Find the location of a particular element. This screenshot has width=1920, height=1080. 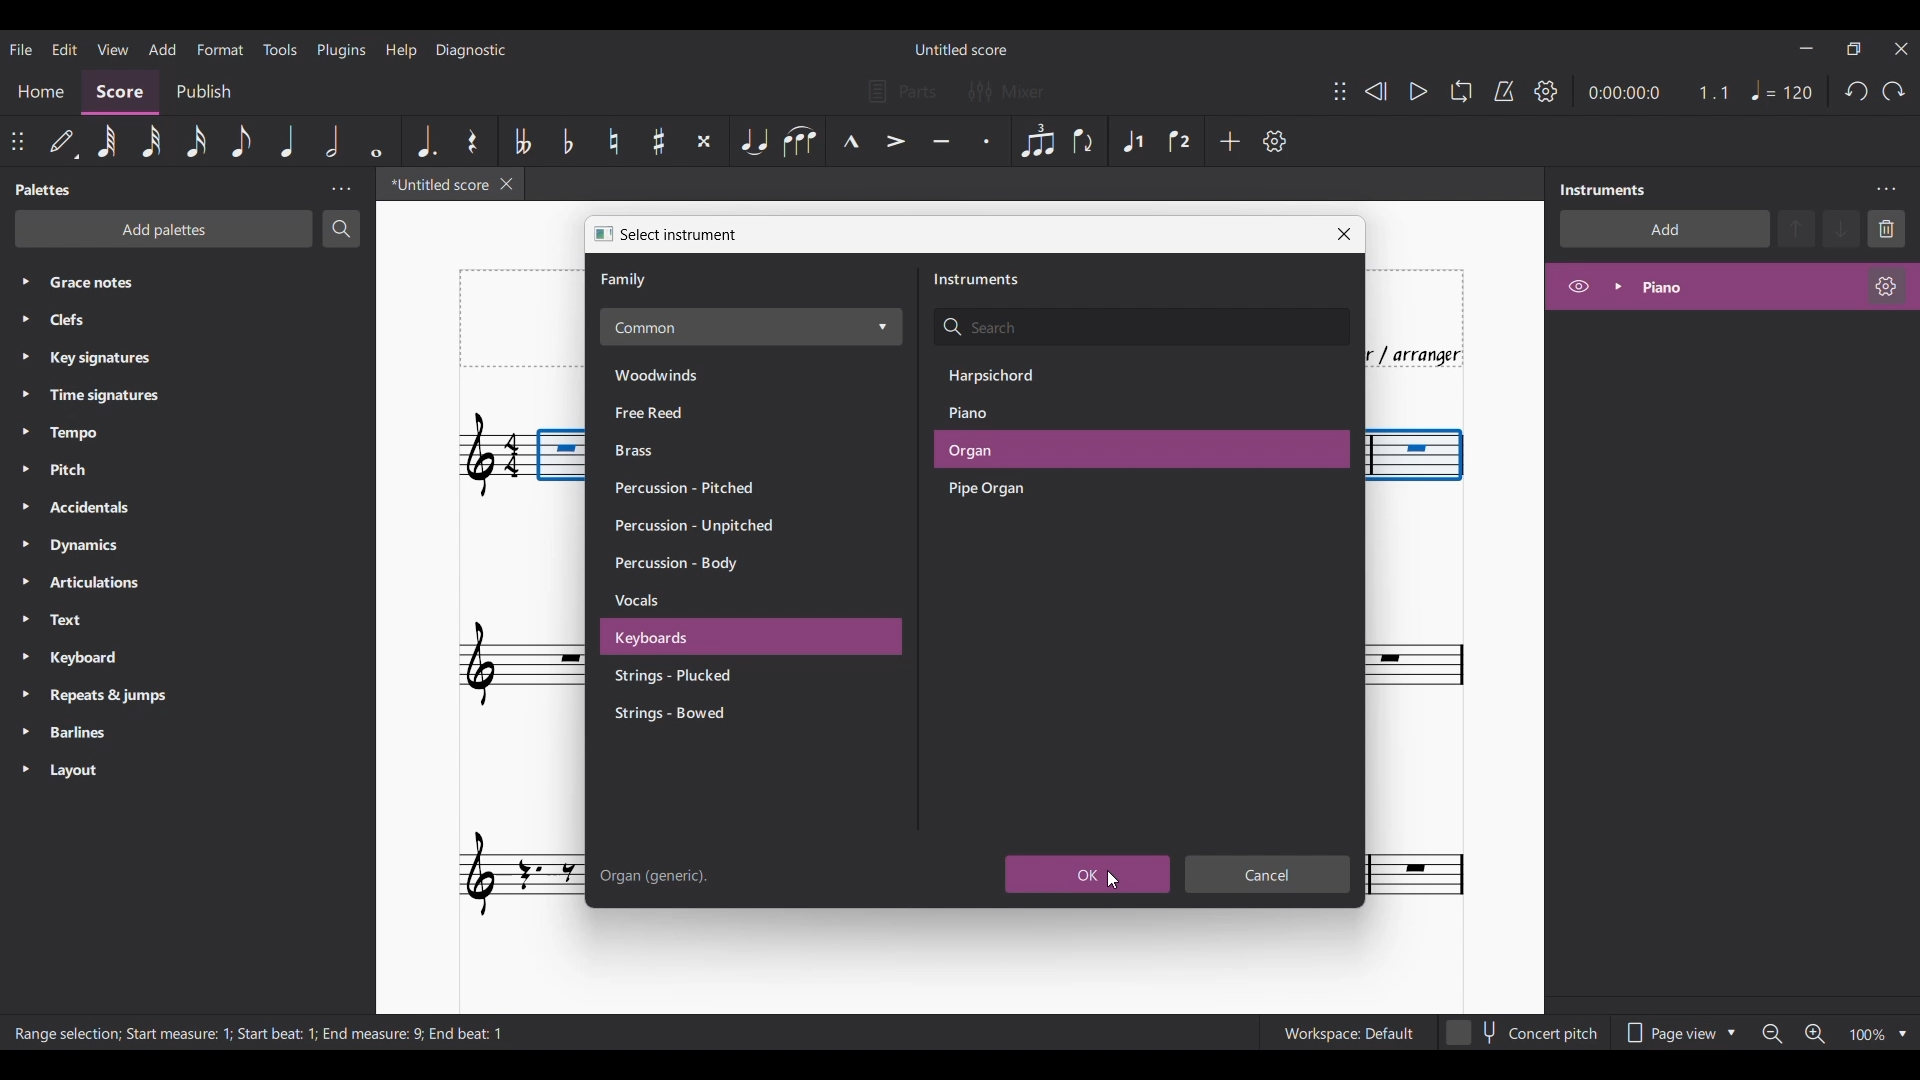

Panel settings is located at coordinates (341, 189).